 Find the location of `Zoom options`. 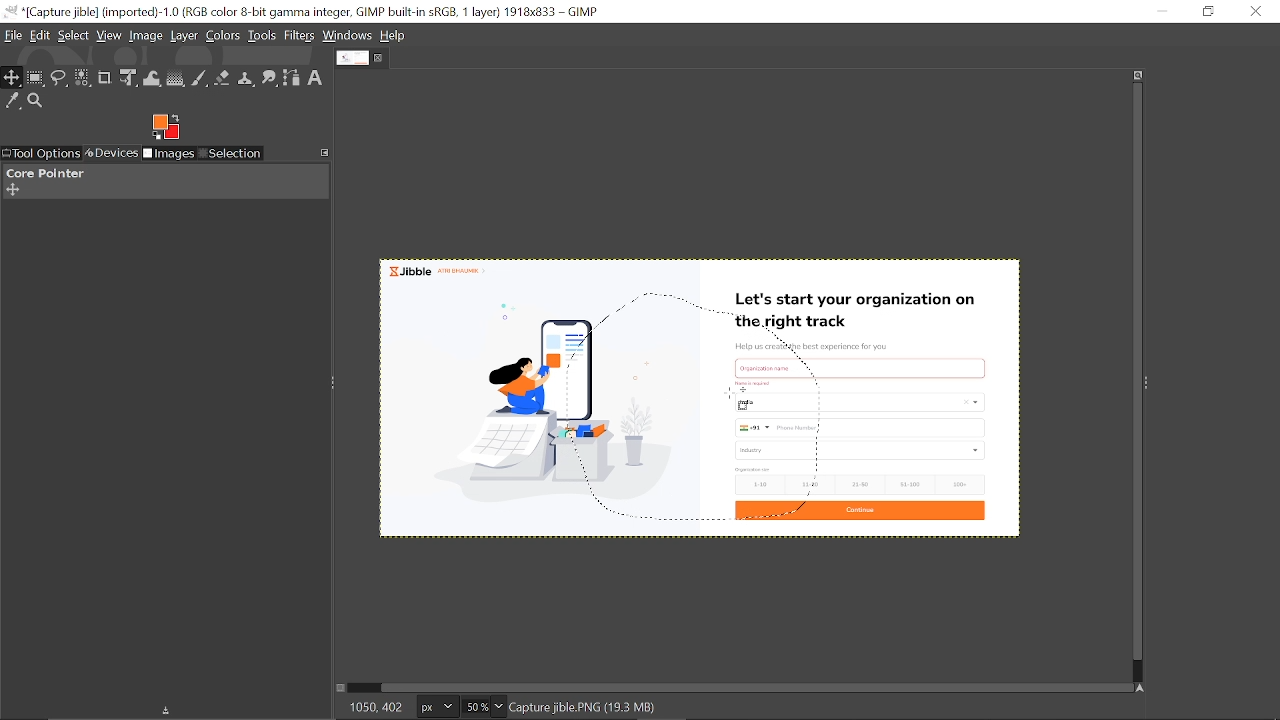

Zoom options is located at coordinates (497, 707).